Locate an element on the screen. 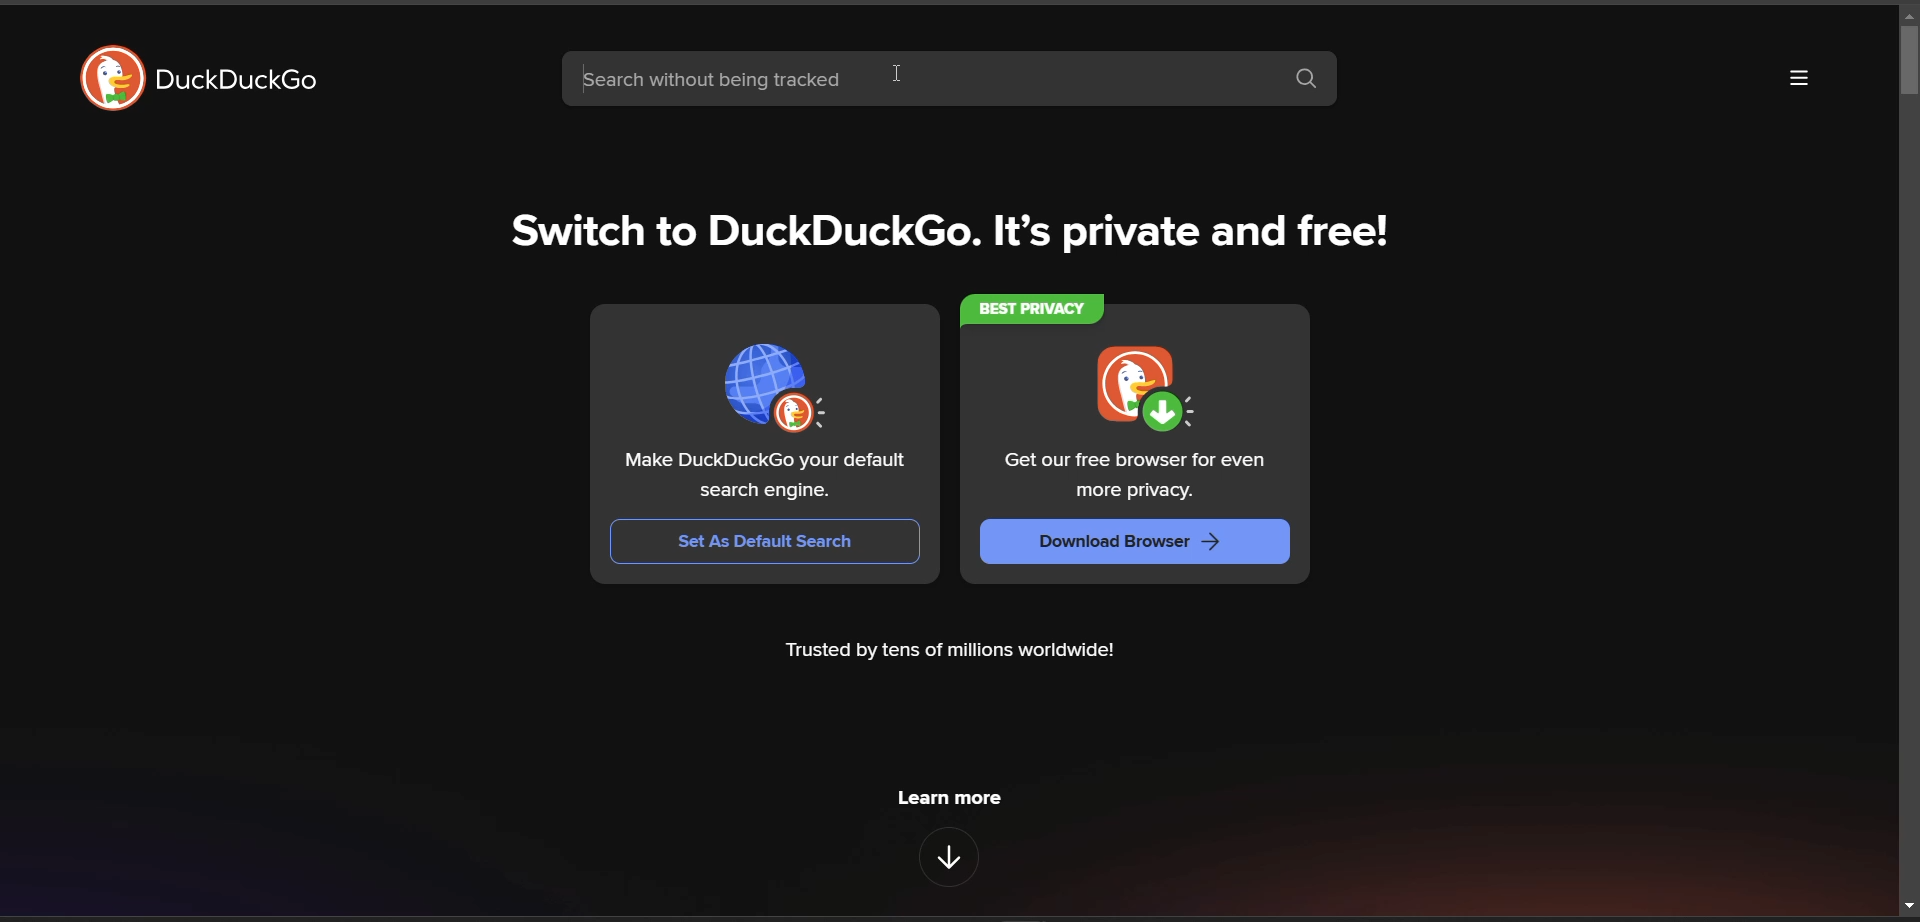 Image resolution: width=1920 pixels, height=922 pixels. Get our free browser for even
more privacy. is located at coordinates (1137, 477).